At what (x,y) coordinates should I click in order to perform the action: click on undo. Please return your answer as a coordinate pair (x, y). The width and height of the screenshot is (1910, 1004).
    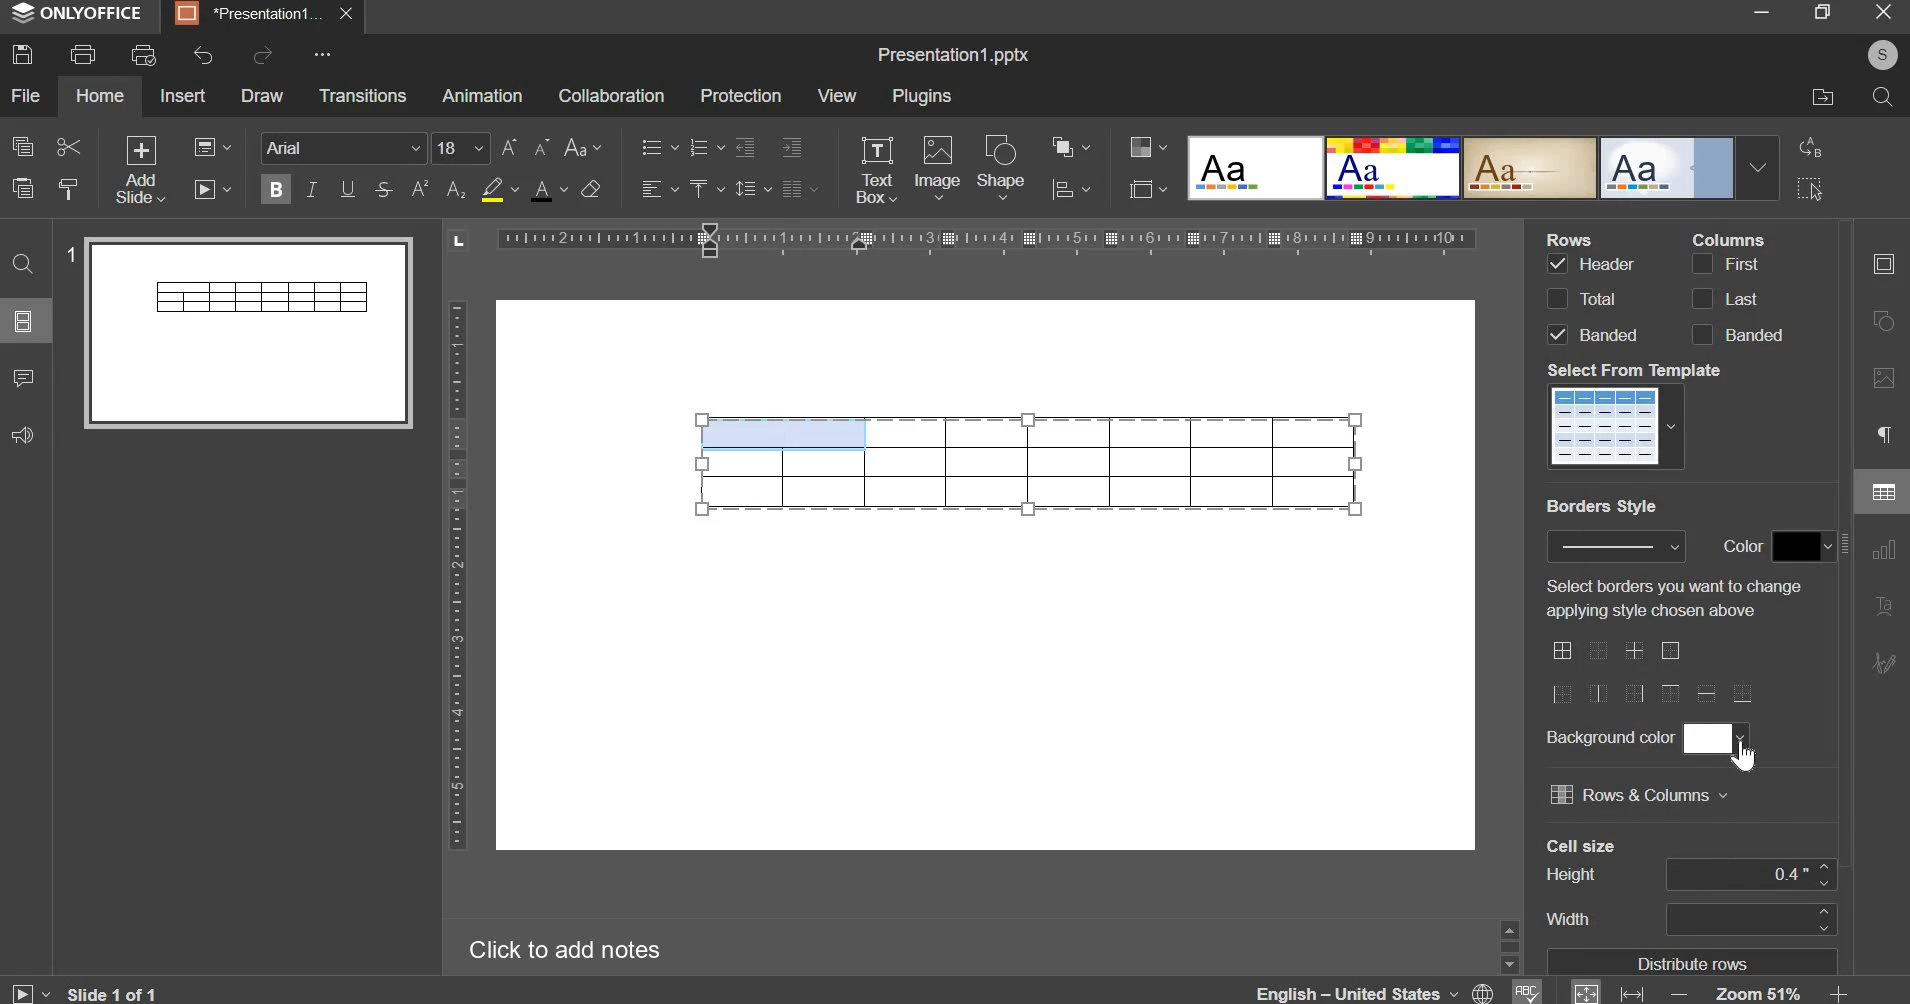
    Looking at the image, I should click on (204, 55).